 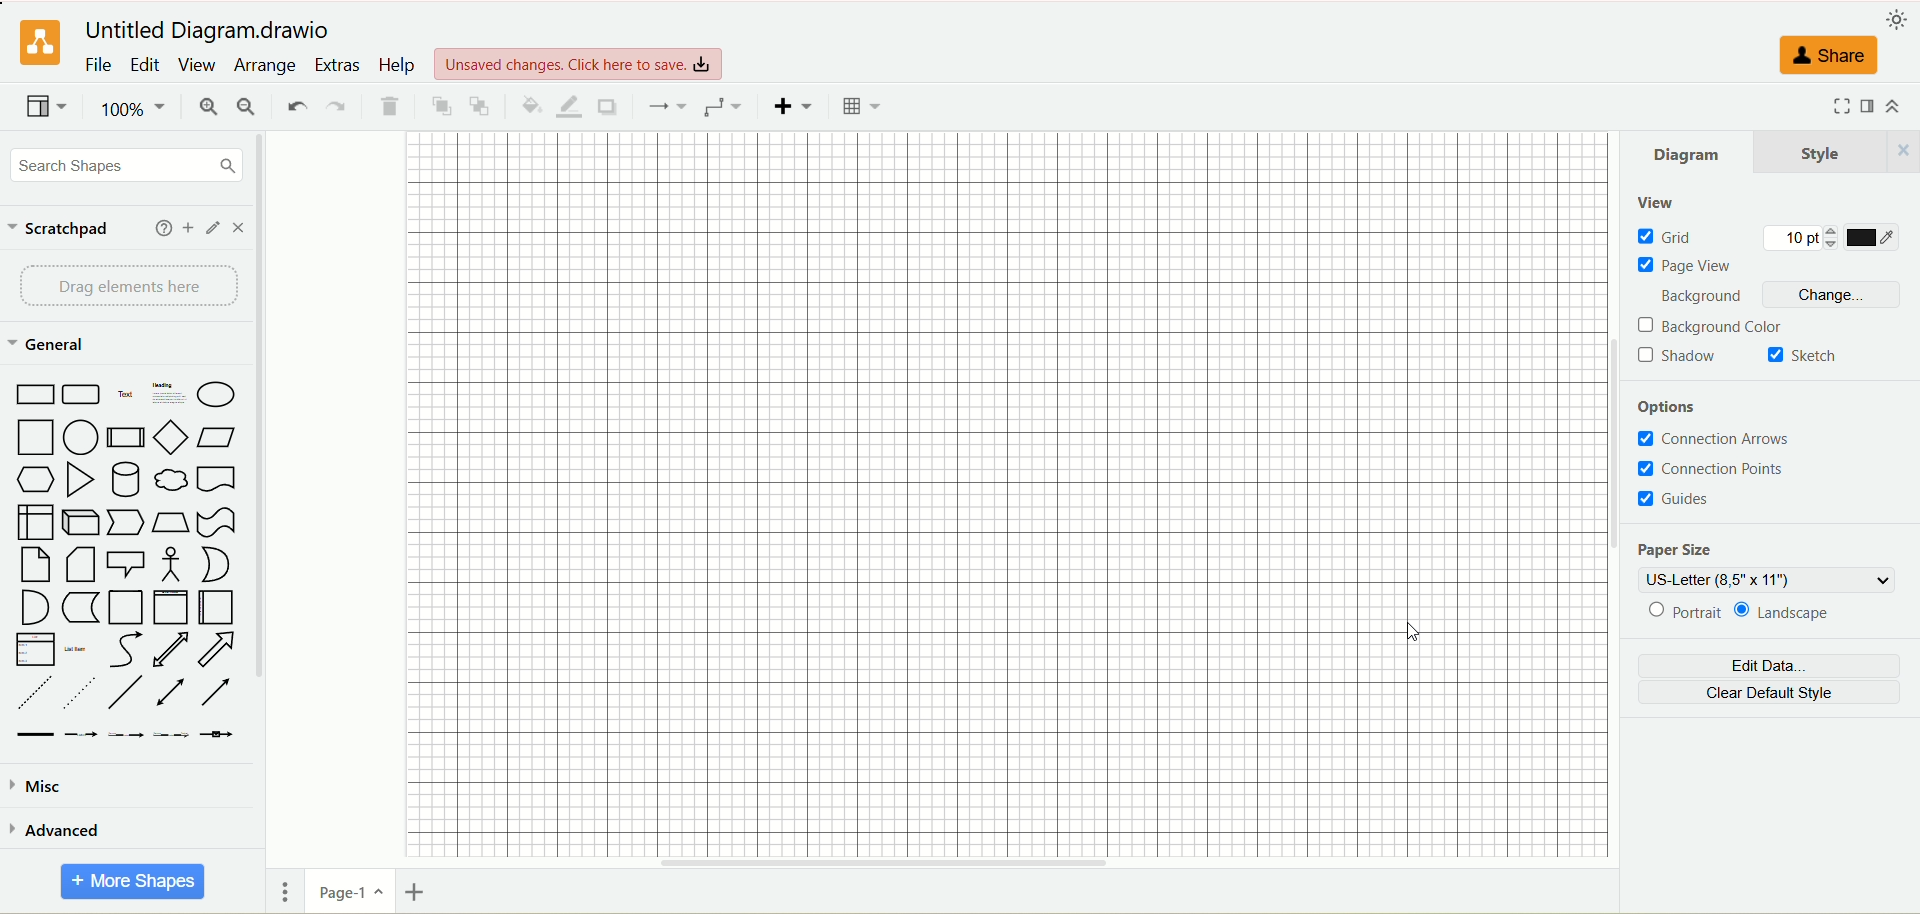 I want to click on shadow, so click(x=608, y=106).